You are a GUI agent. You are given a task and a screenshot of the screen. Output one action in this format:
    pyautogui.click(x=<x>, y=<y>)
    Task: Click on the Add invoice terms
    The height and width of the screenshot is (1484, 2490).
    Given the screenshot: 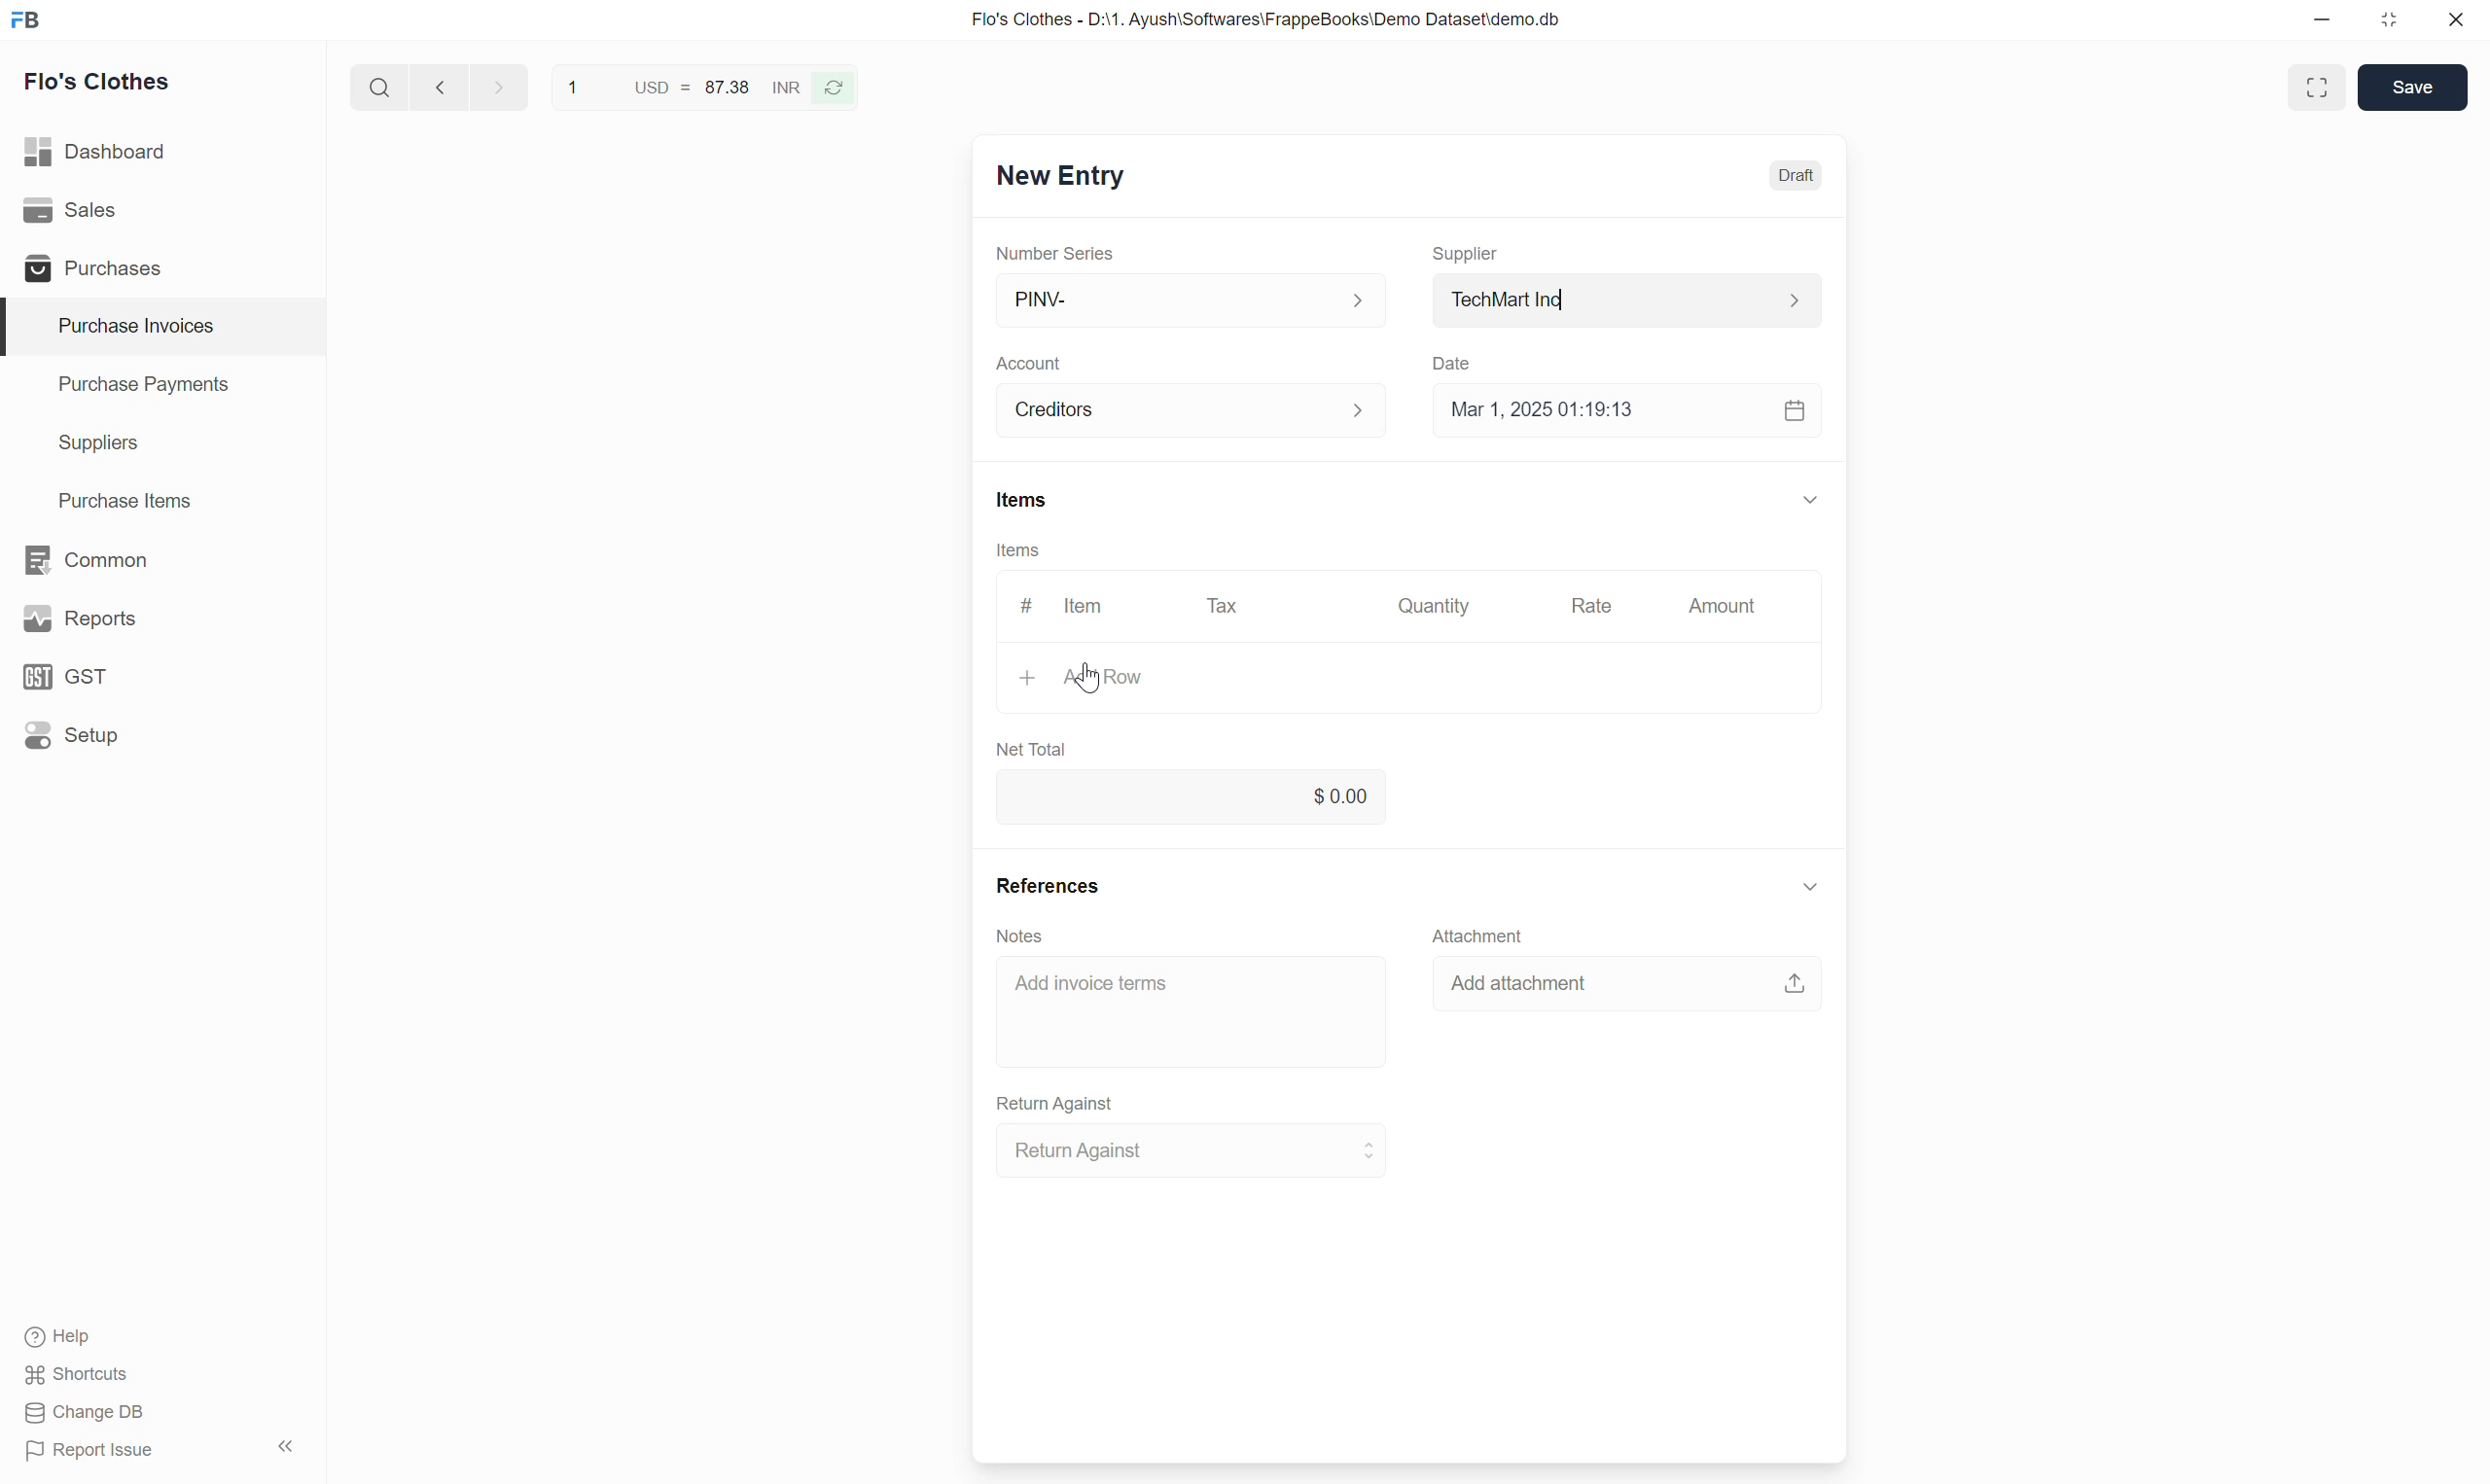 What is the action you would take?
    pyautogui.click(x=1195, y=1012)
    